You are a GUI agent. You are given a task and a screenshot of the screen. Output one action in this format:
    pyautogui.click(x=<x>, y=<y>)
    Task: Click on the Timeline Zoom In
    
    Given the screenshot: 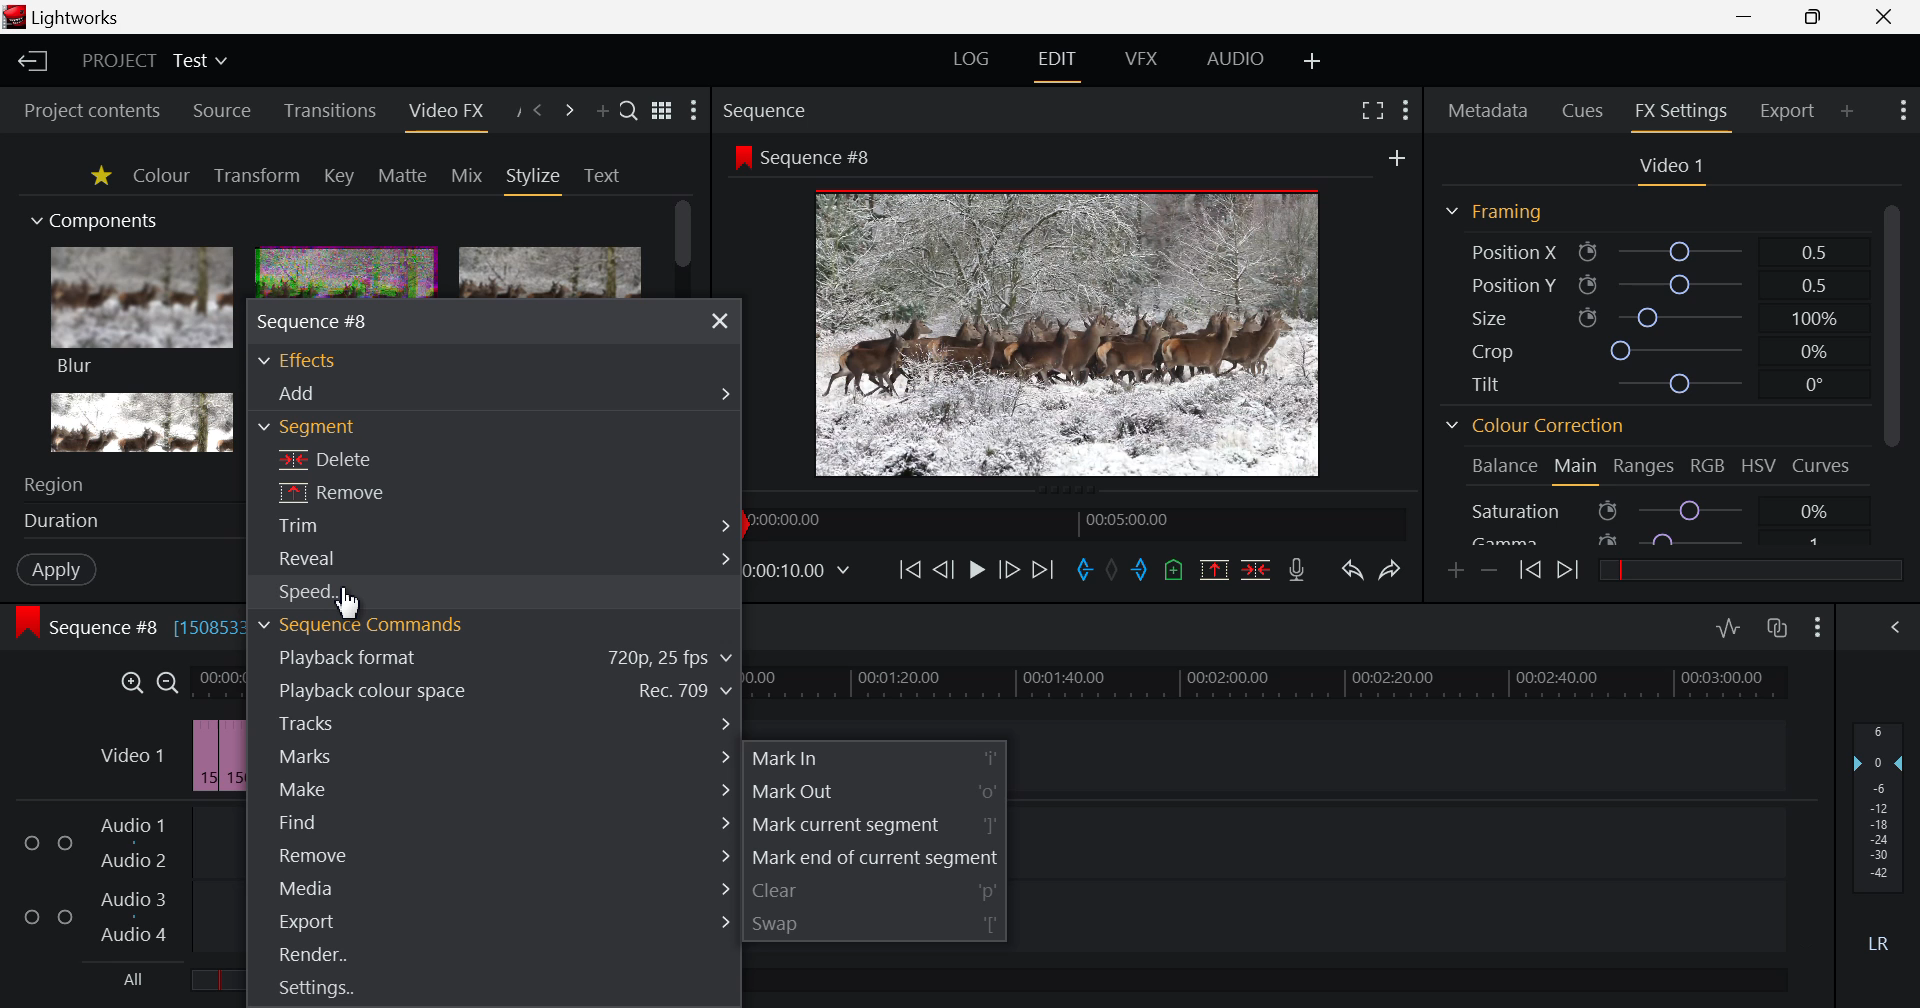 What is the action you would take?
    pyautogui.click(x=130, y=683)
    